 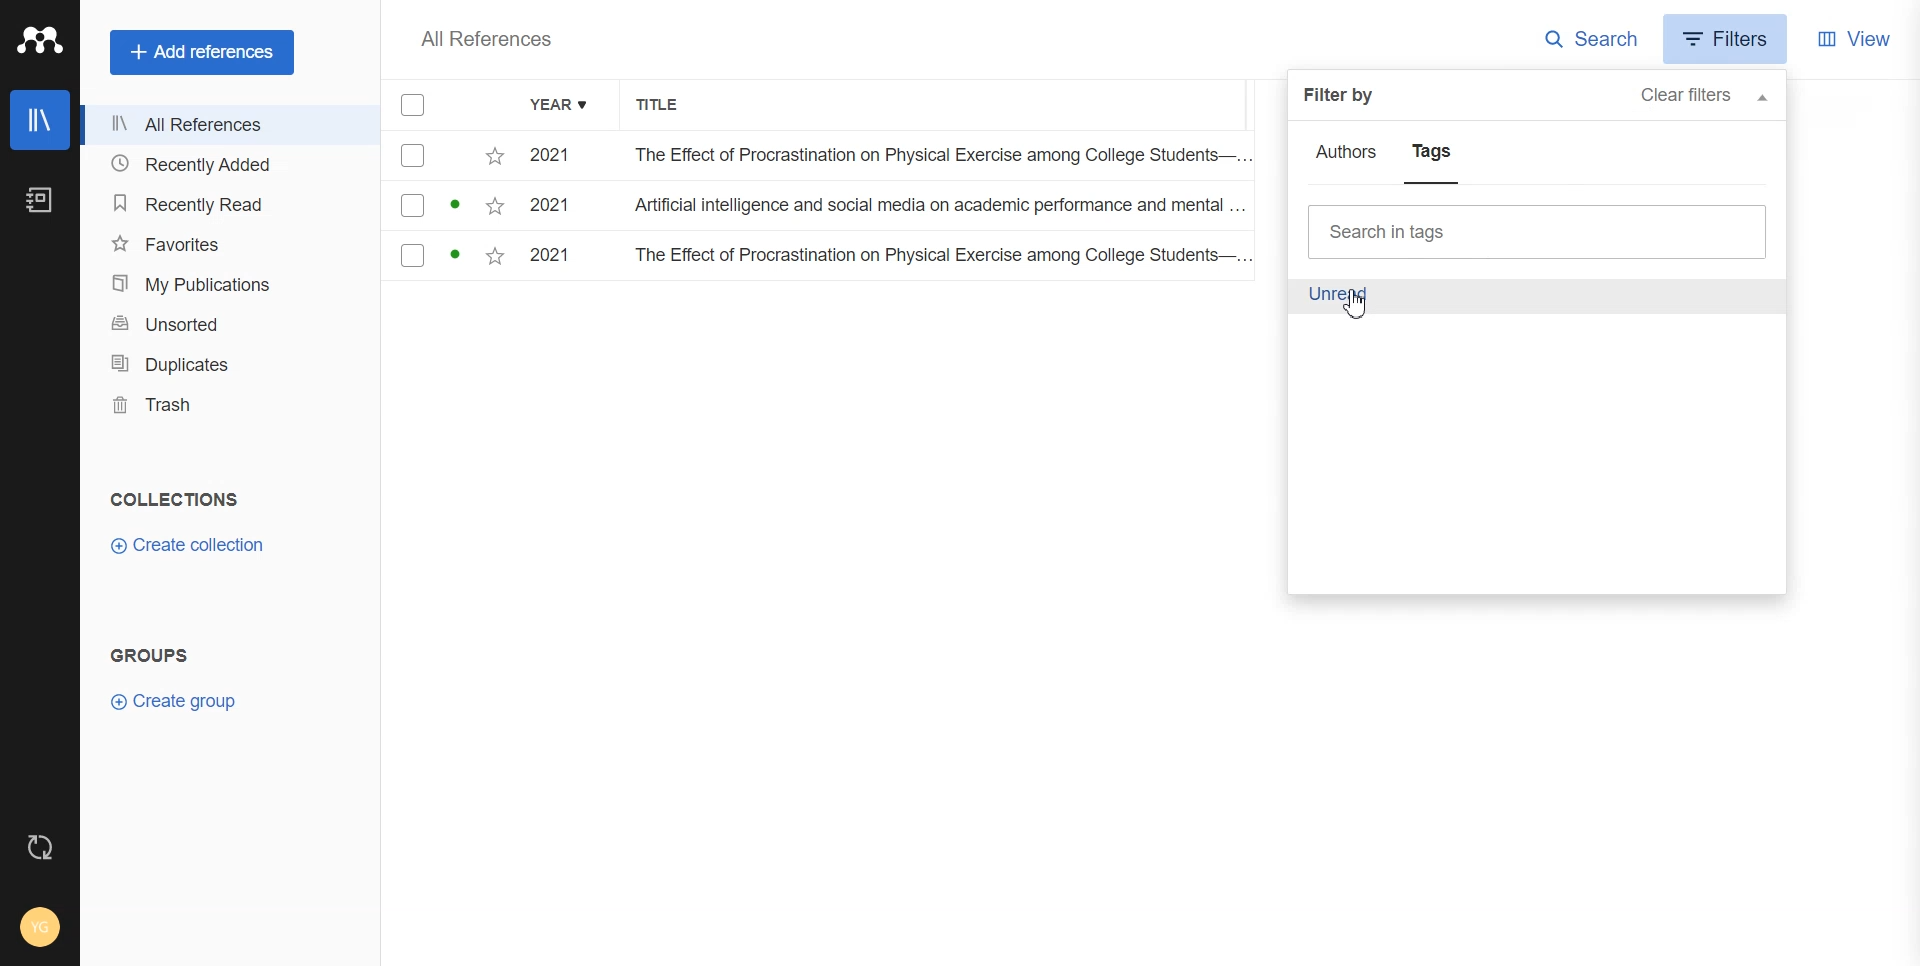 I want to click on The Effect of Procrastination on Physical Exercise among College Students..., so click(x=938, y=258).